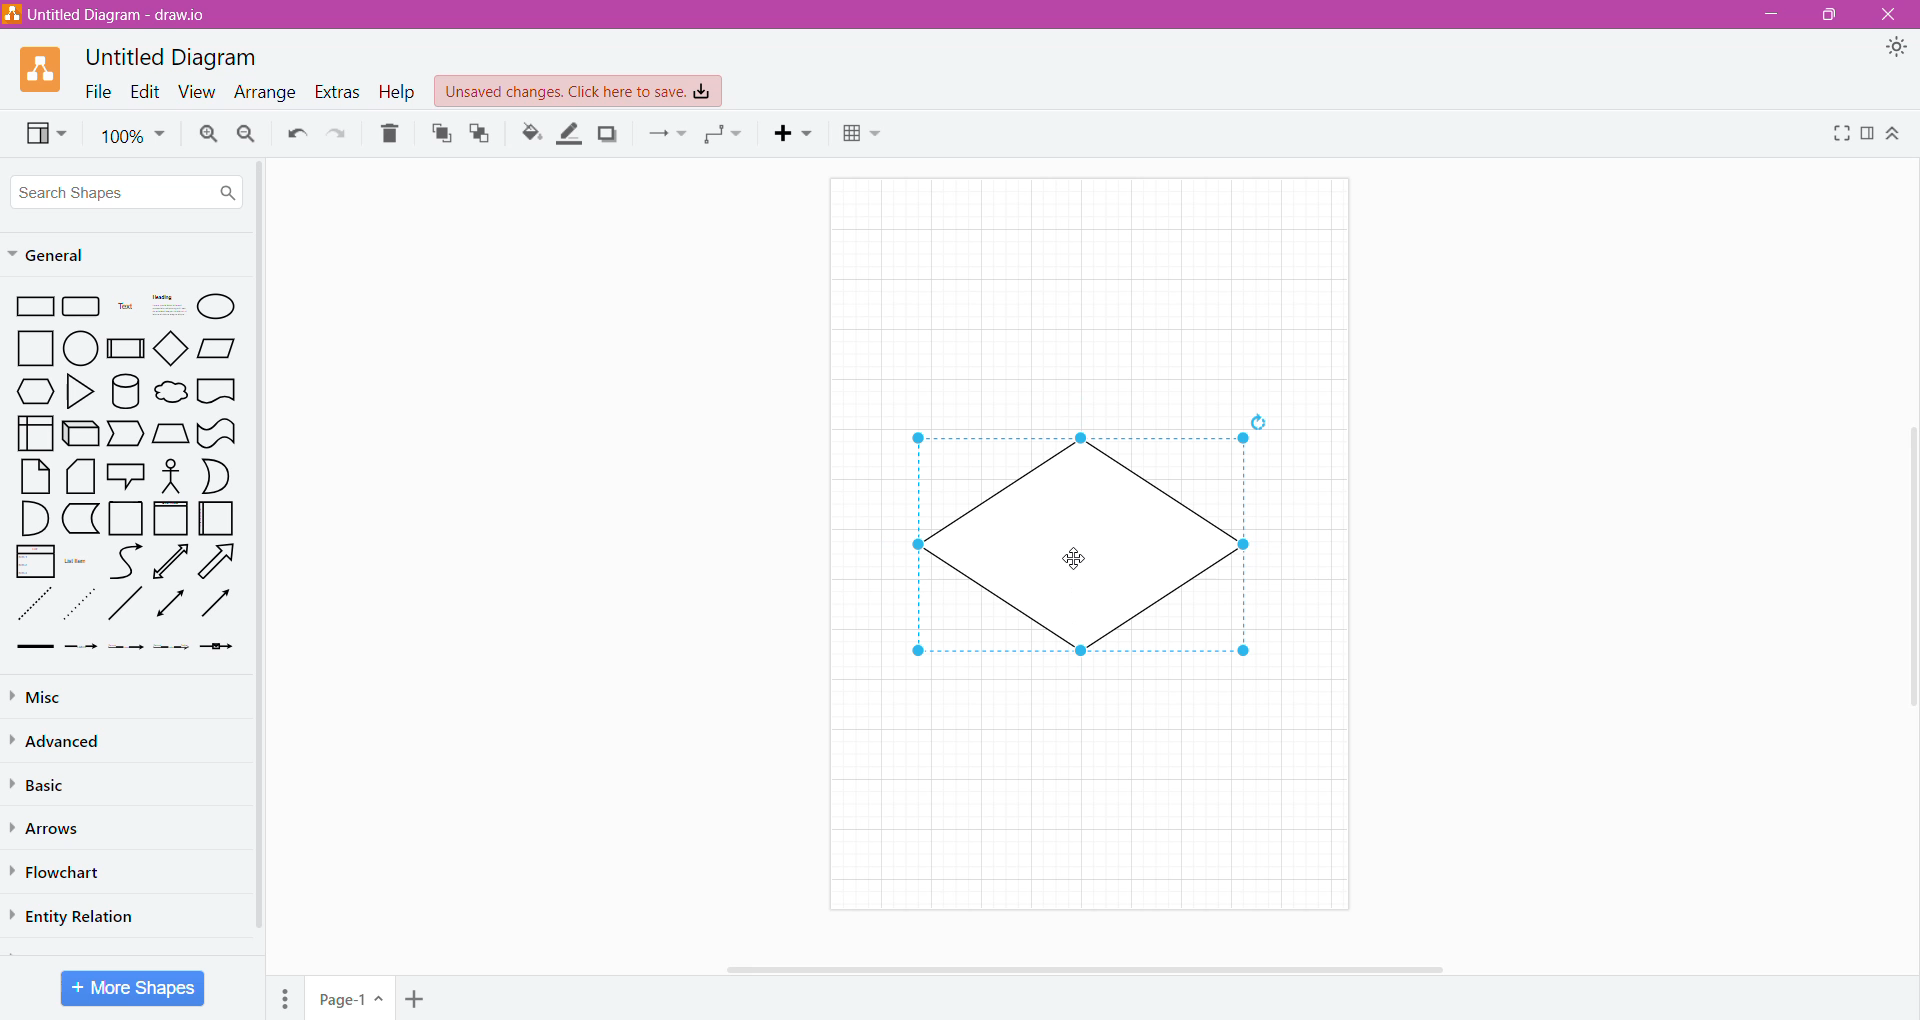 This screenshot has width=1920, height=1020. Describe the element at coordinates (133, 136) in the screenshot. I see `Zoom 100%` at that location.